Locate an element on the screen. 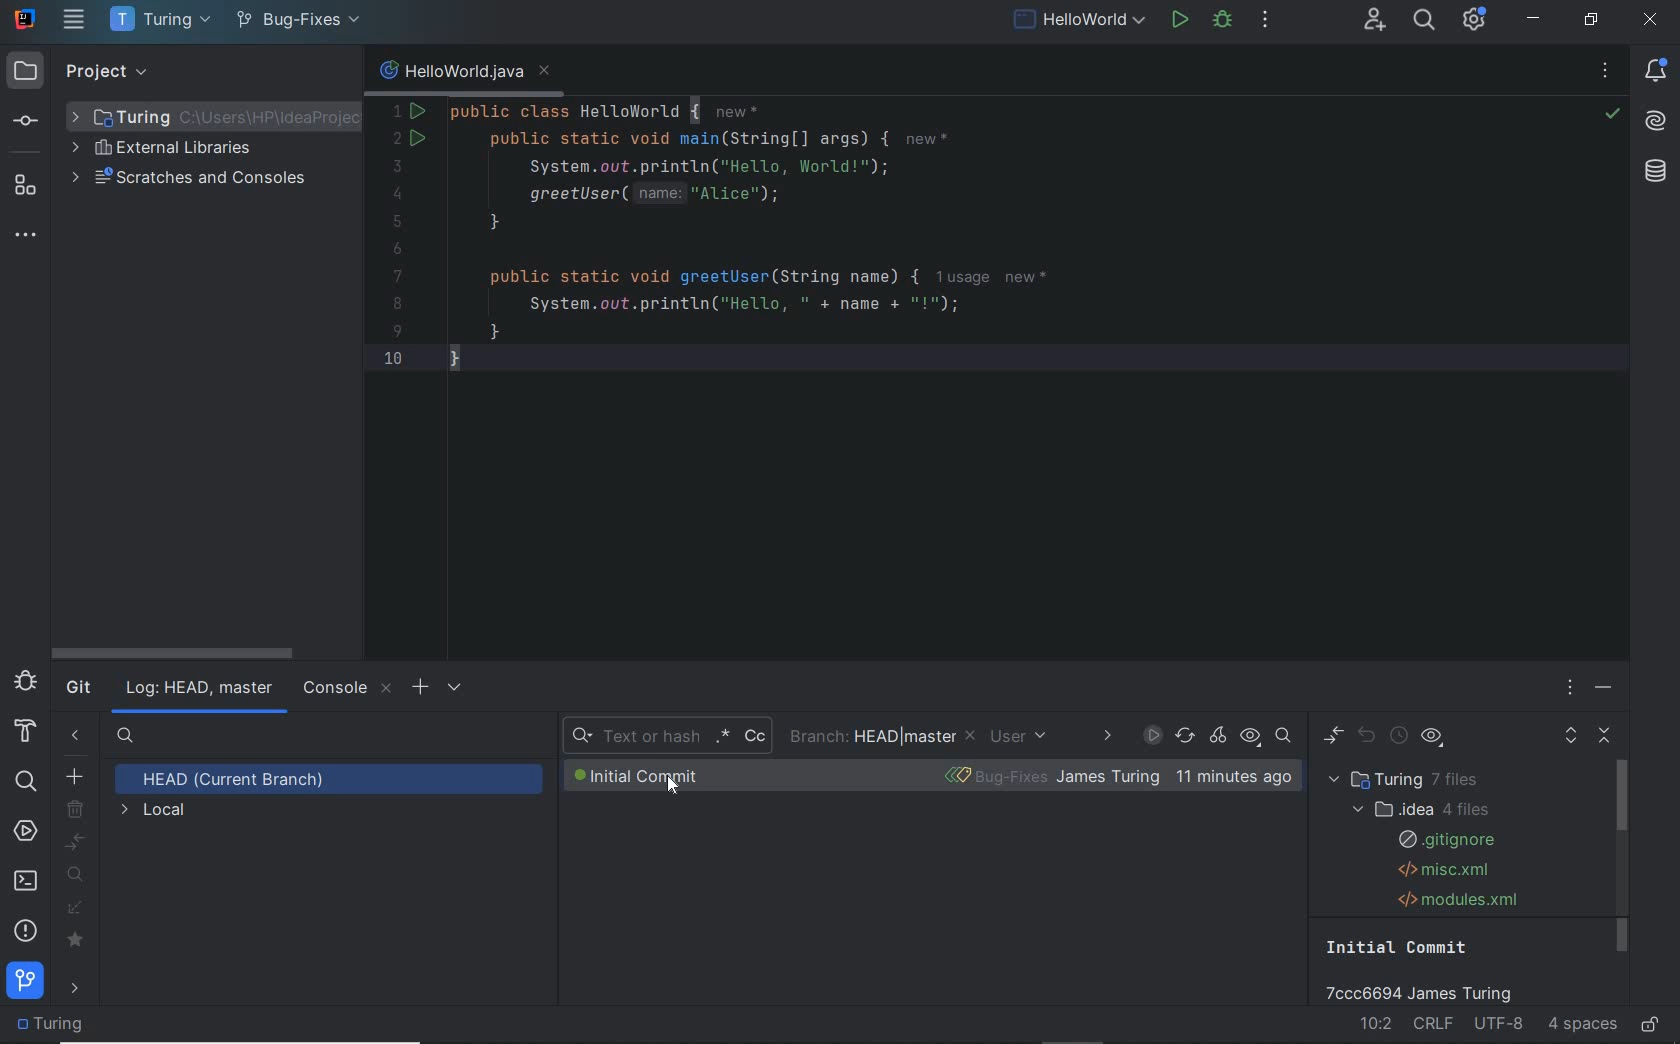 This screenshot has height=1044, width=1680. more tool windows is located at coordinates (27, 236).